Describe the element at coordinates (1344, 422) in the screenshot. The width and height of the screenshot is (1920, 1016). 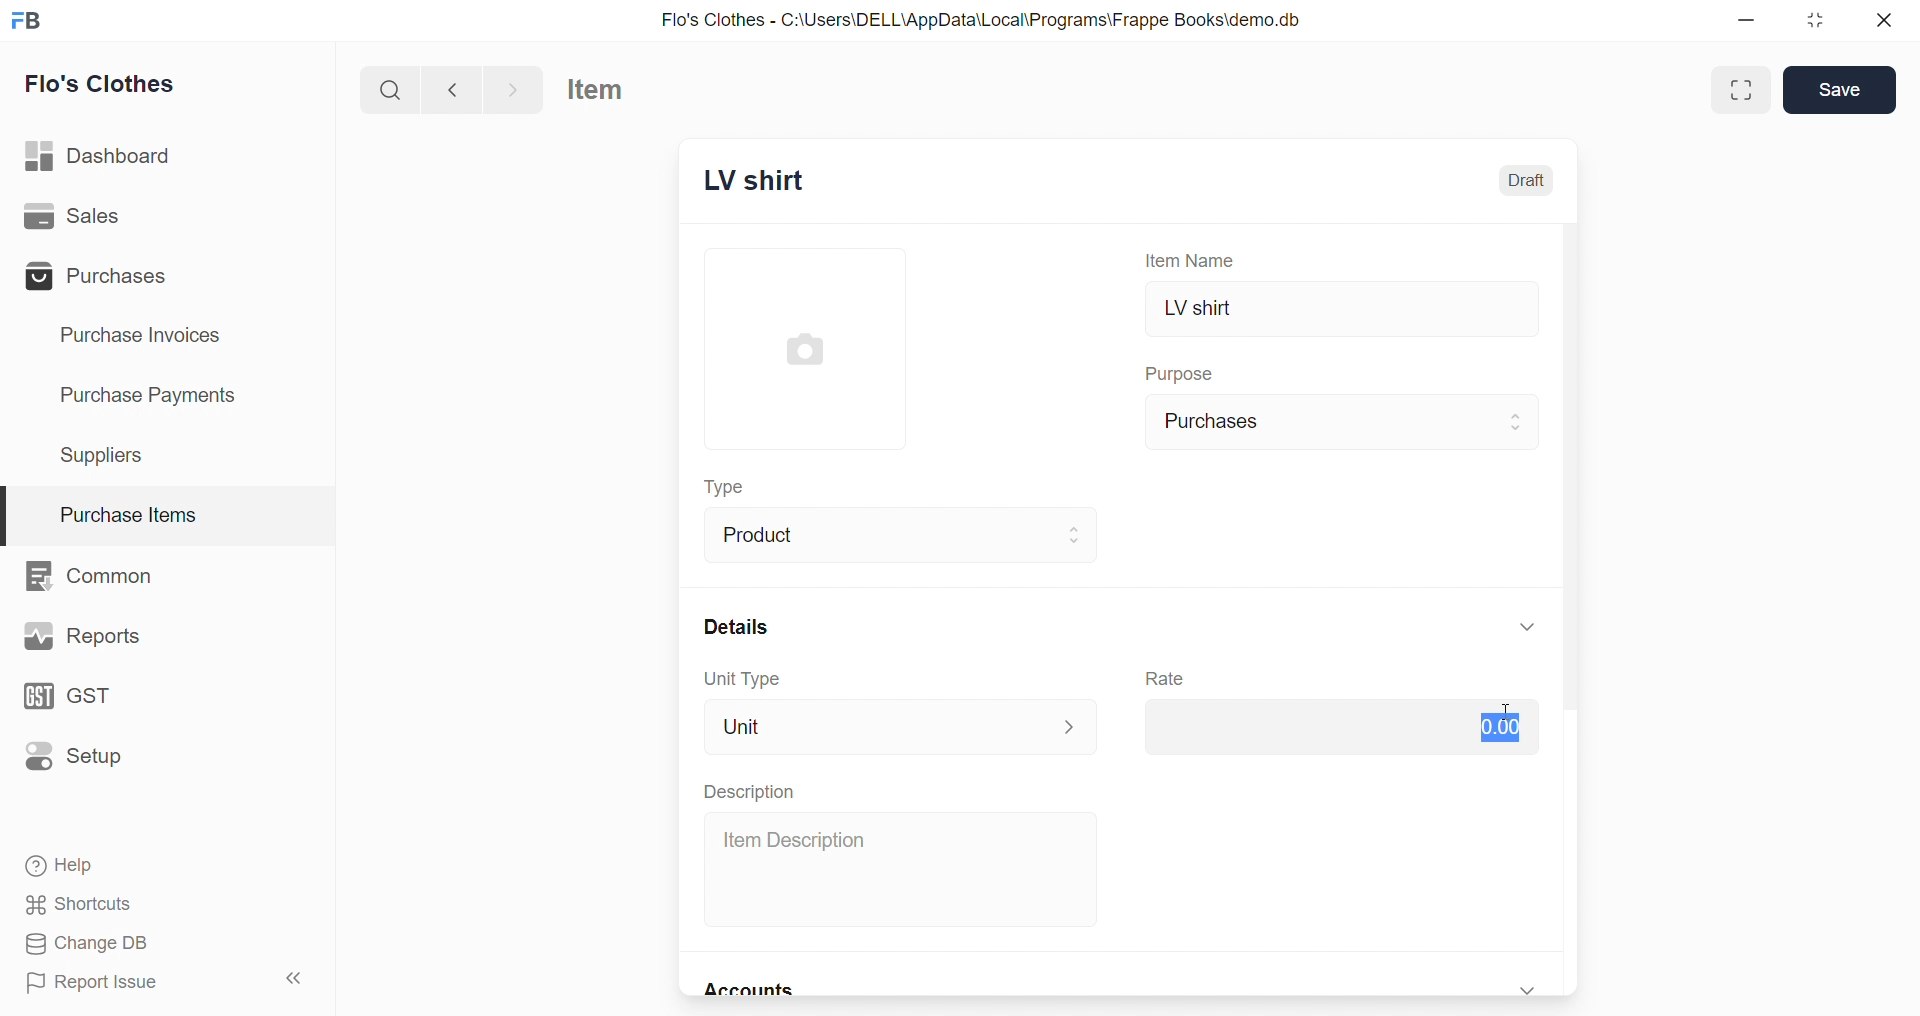
I see `Purchases` at that location.